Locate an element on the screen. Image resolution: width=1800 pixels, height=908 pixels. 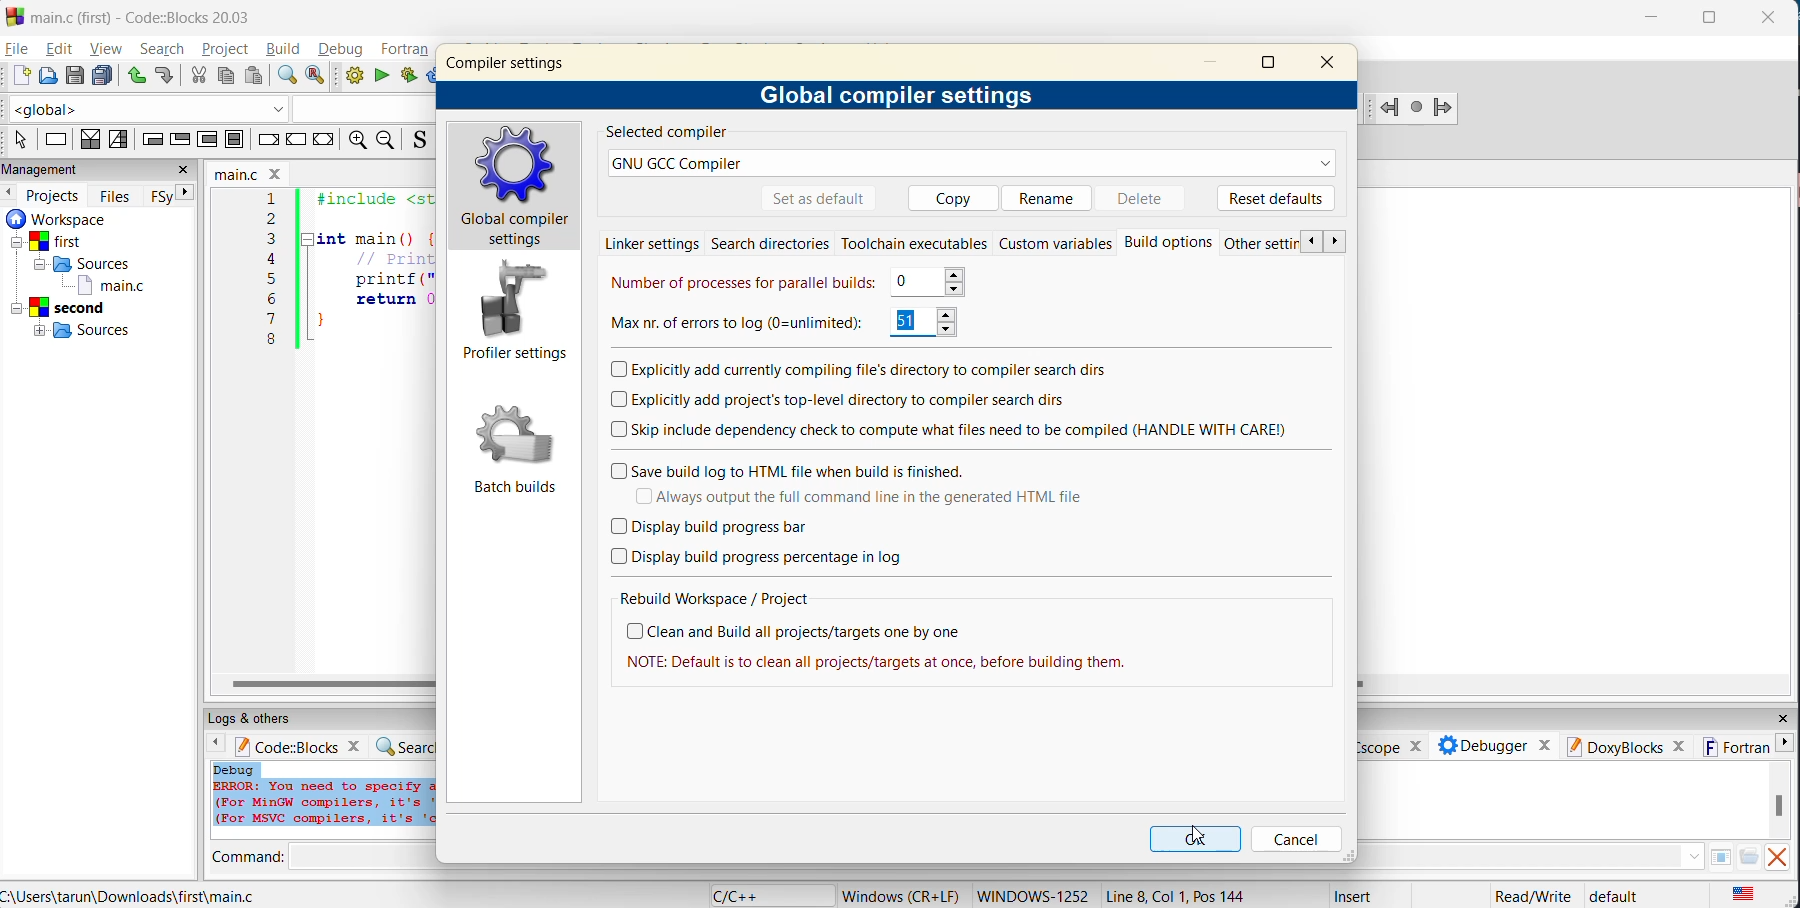
minimize is located at coordinates (1653, 20).